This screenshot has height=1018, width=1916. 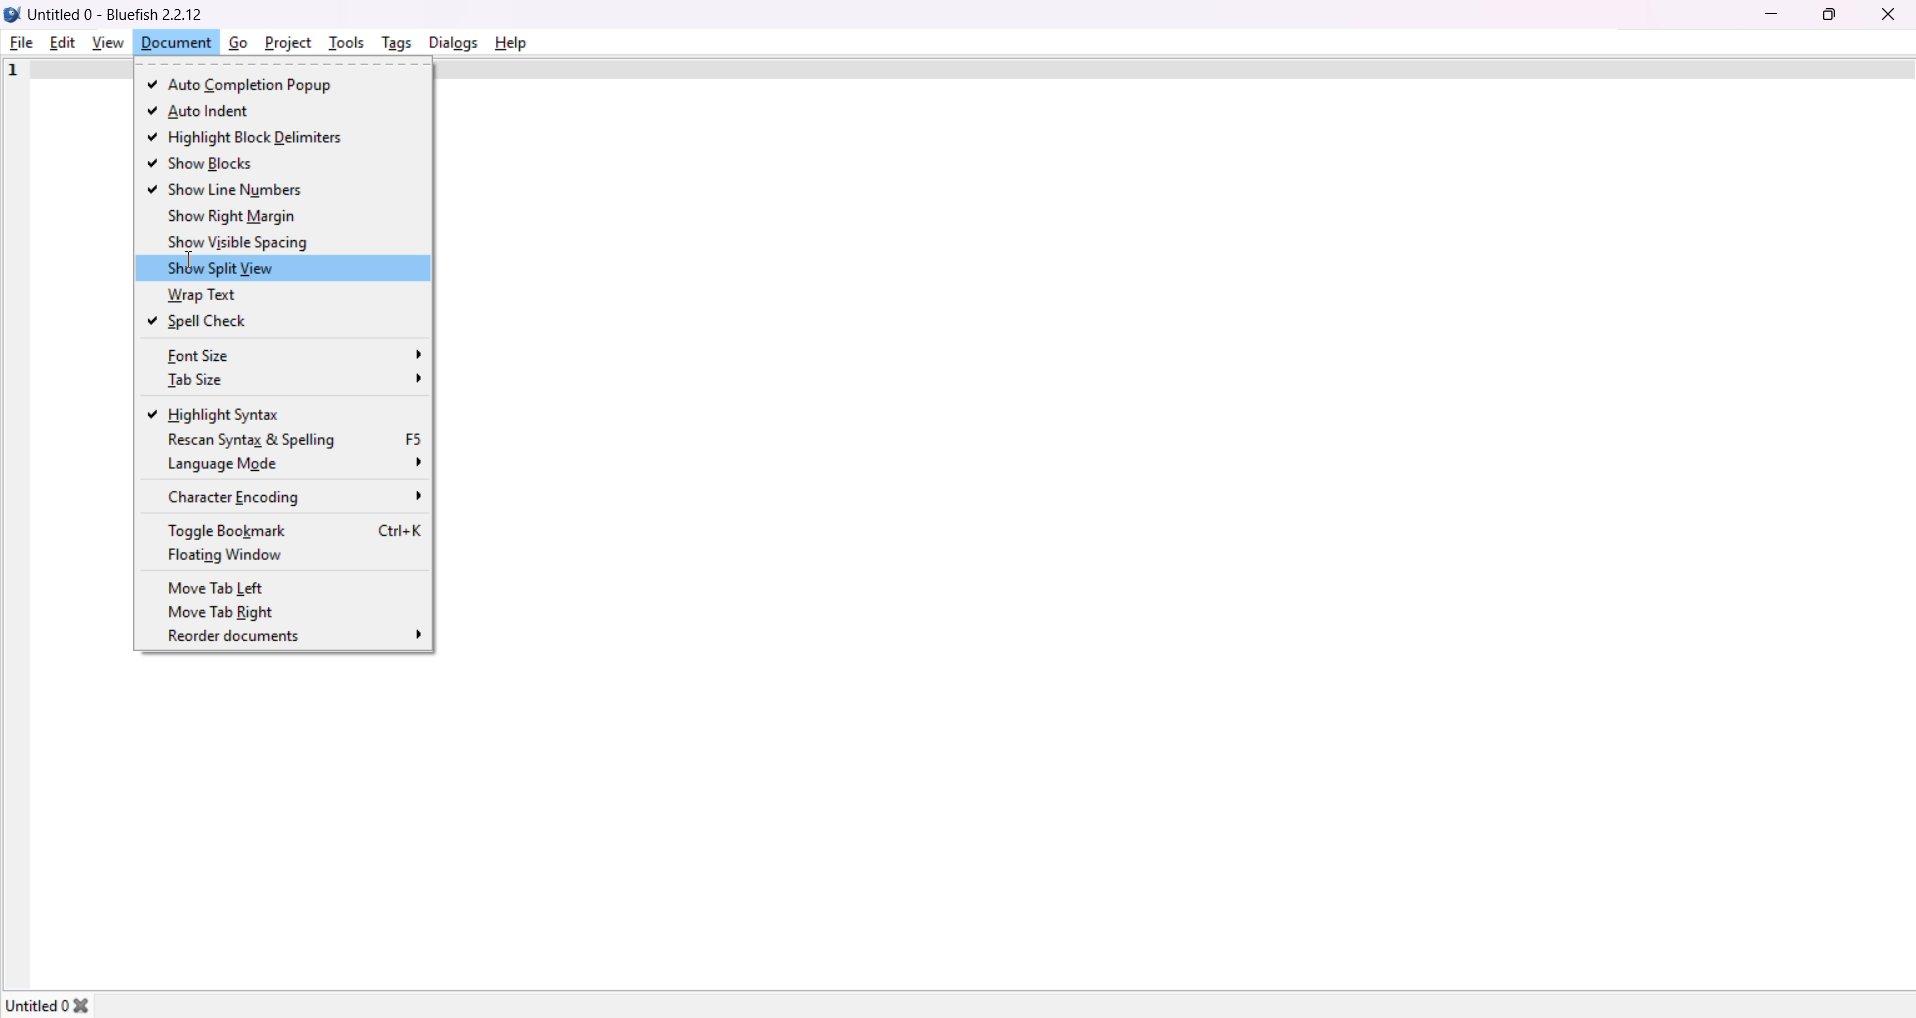 I want to click on spell check, so click(x=202, y=321).